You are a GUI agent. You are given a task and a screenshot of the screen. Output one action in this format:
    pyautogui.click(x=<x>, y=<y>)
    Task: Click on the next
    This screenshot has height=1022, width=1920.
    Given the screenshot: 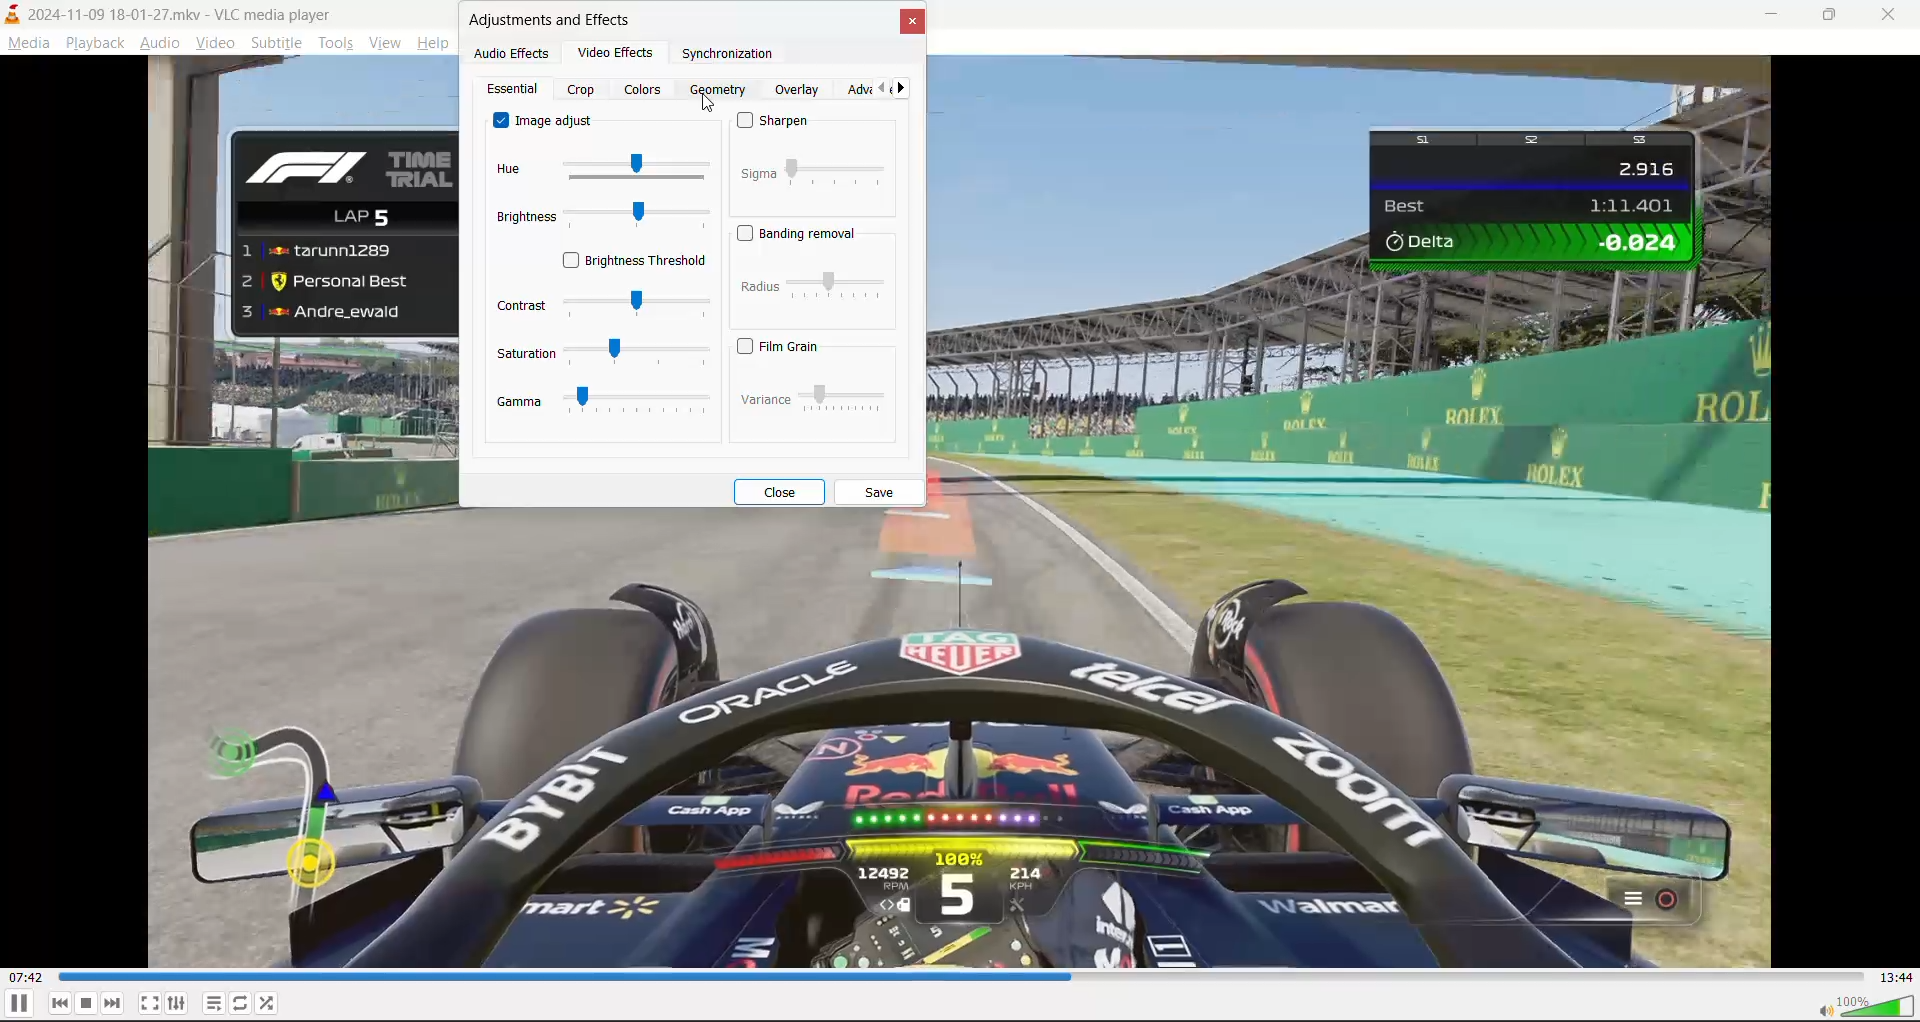 What is the action you would take?
    pyautogui.click(x=905, y=88)
    